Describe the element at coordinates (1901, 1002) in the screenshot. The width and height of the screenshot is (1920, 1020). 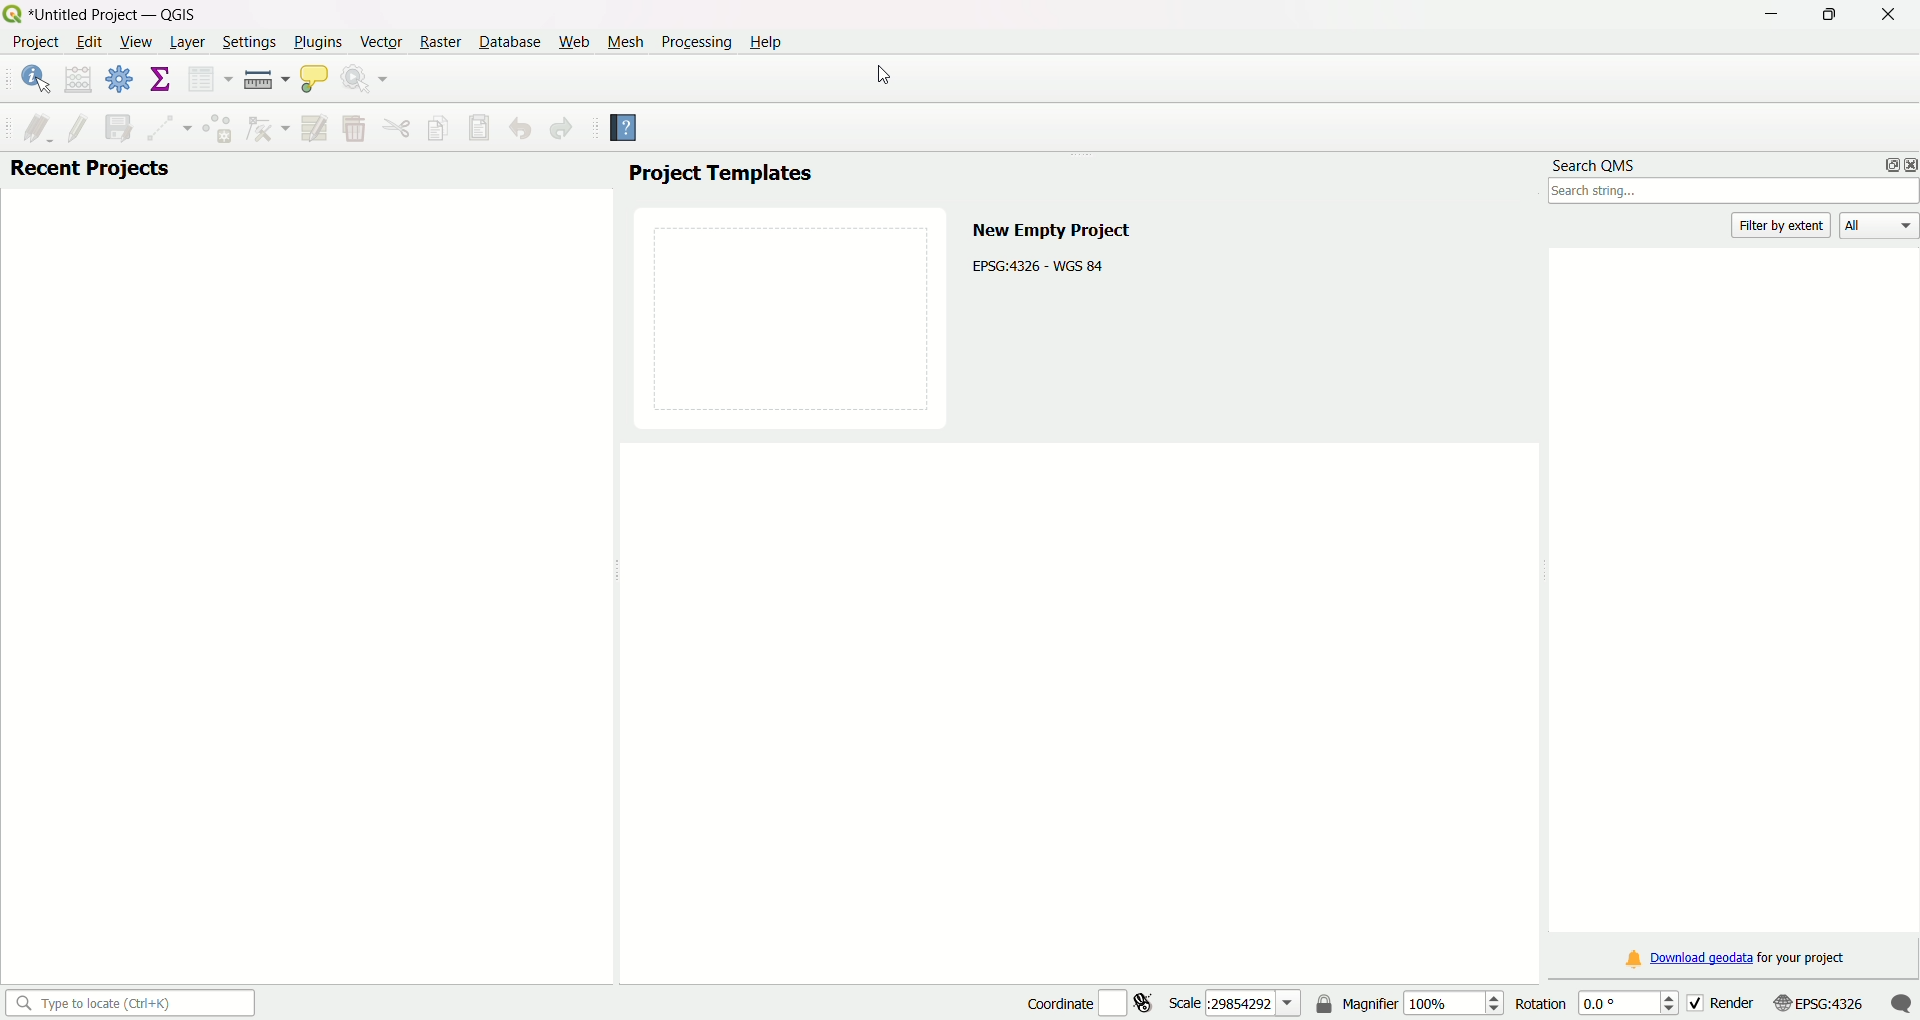
I see `message` at that location.